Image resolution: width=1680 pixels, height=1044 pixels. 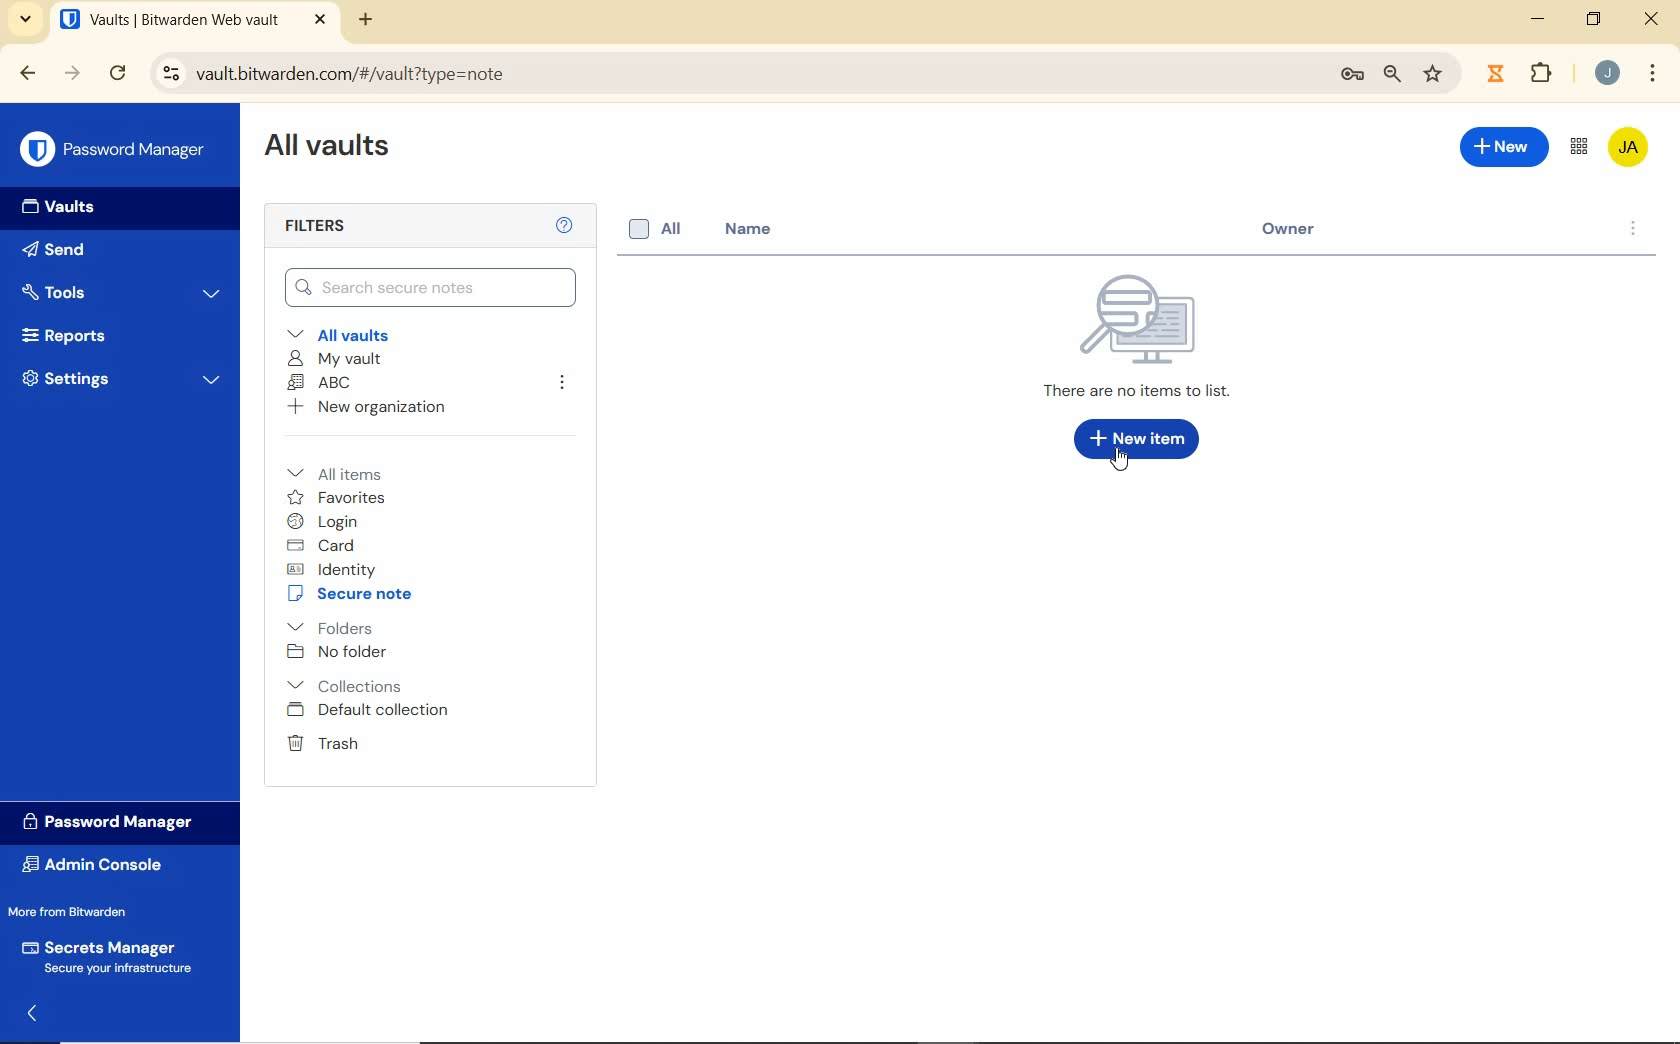 What do you see at coordinates (1152, 389) in the screenshot?
I see `There are no items to list` at bounding box center [1152, 389].